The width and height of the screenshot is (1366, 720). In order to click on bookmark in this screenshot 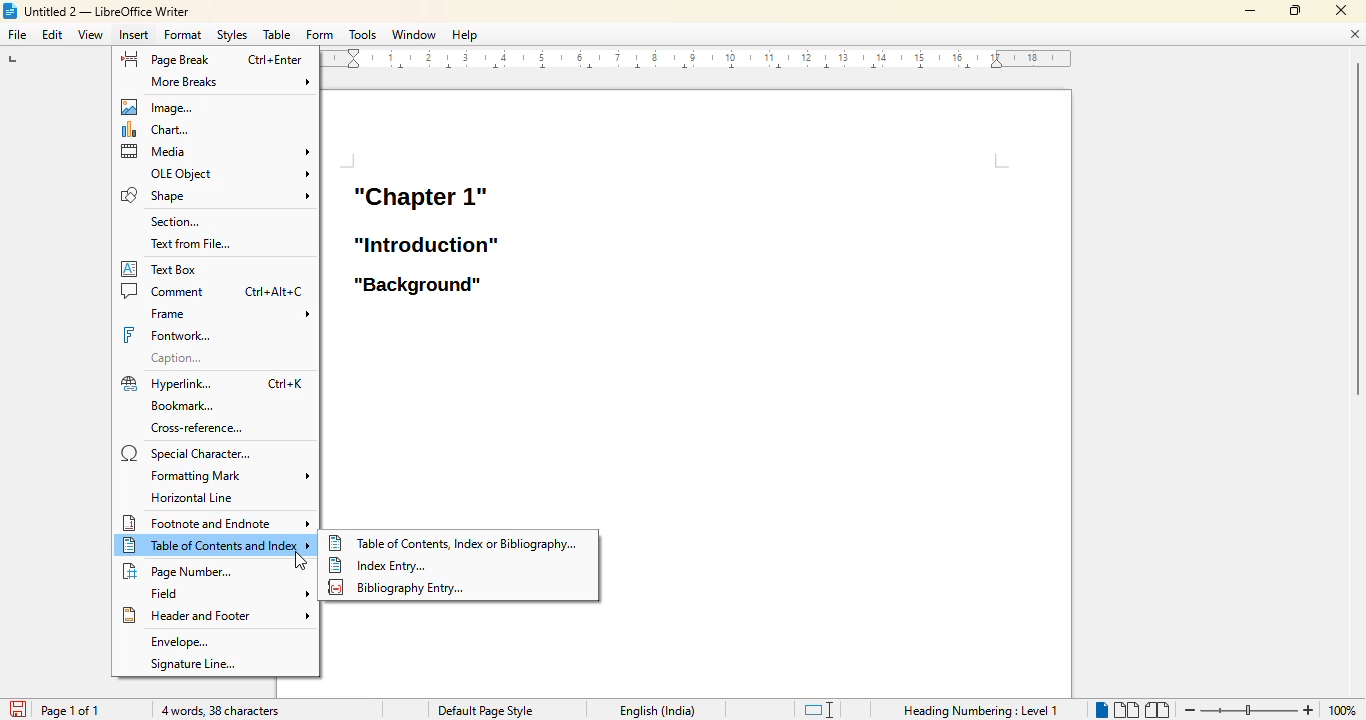, I will do `click(182, 406)`.